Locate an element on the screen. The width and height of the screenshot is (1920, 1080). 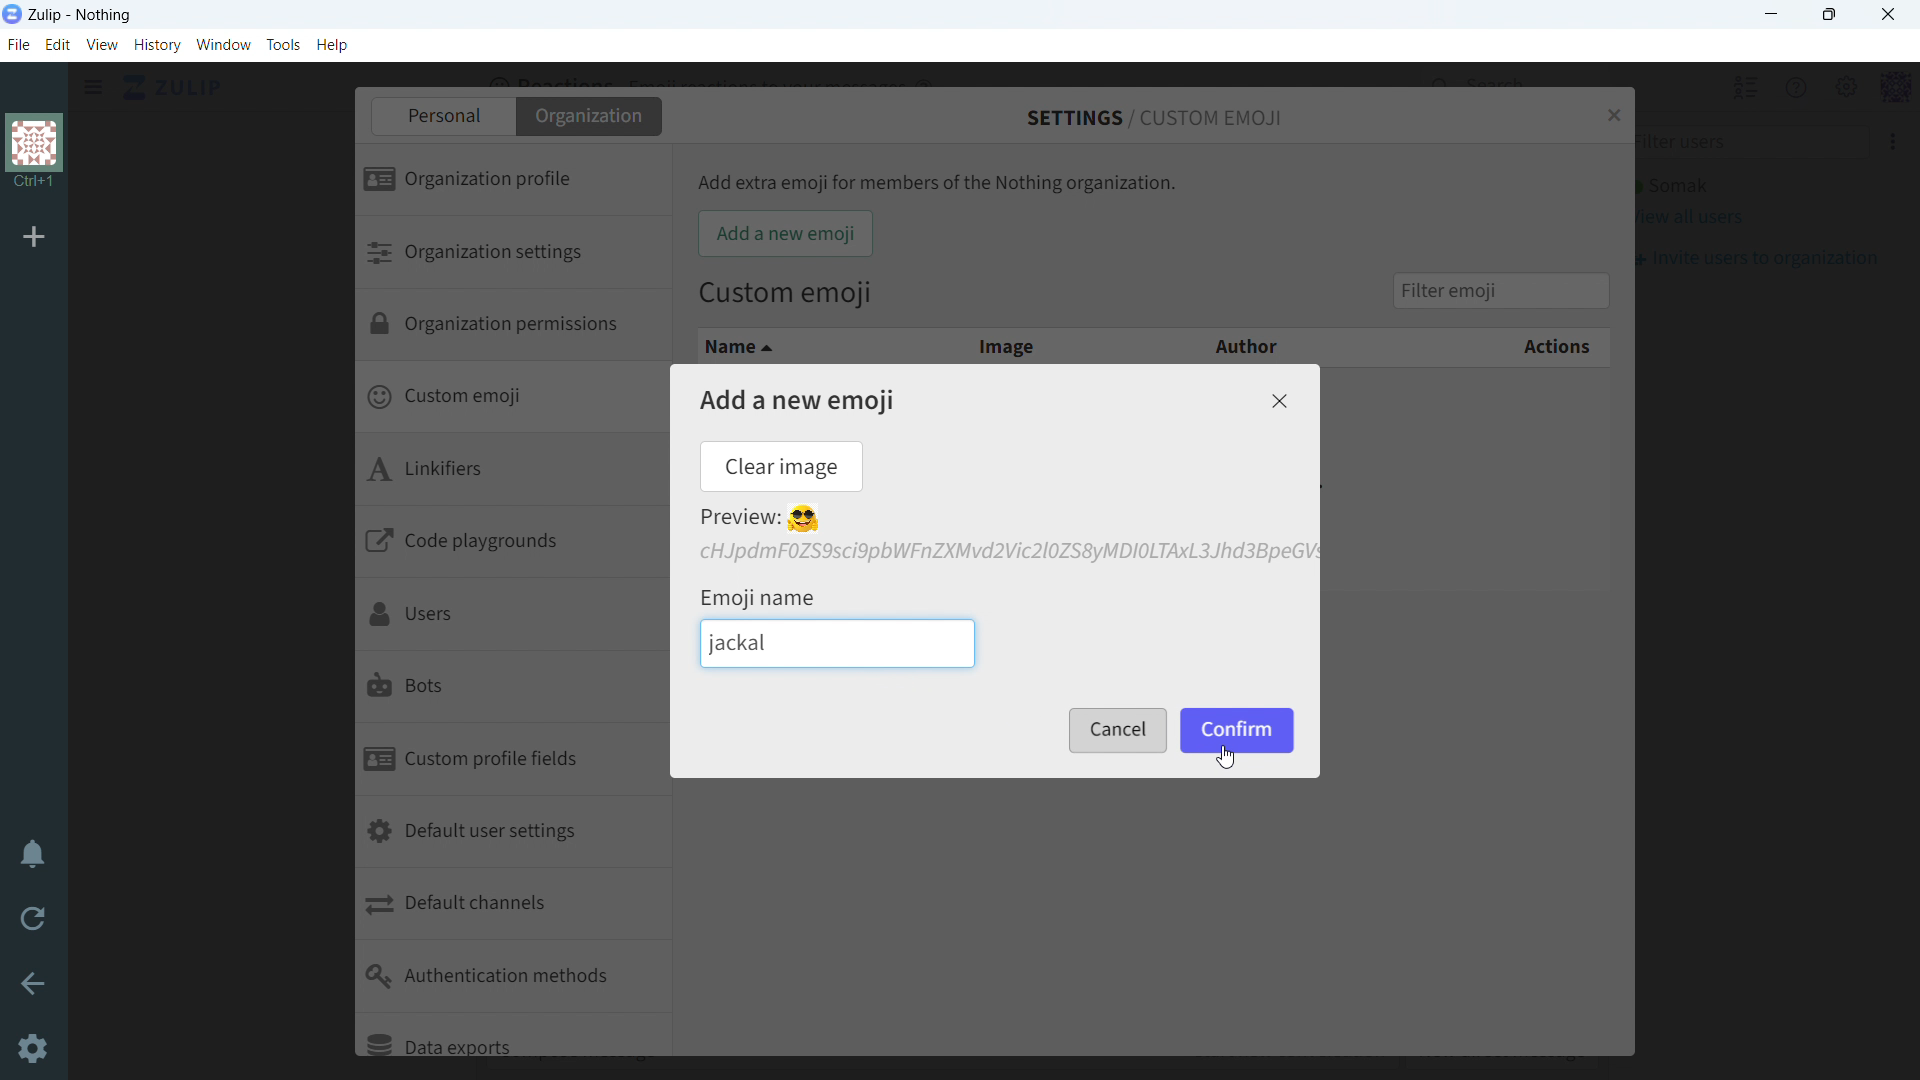
personal menu is located at coordinates (1876, 87).